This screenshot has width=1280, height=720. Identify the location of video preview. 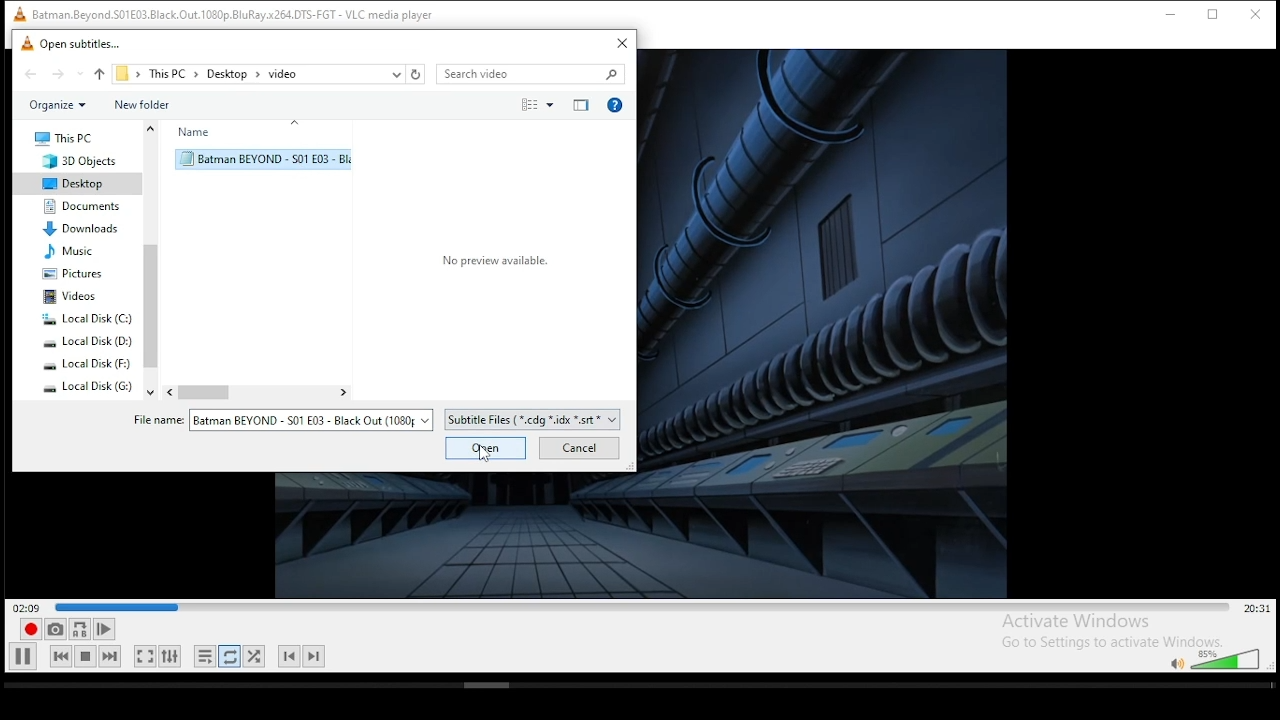
(856, 318).